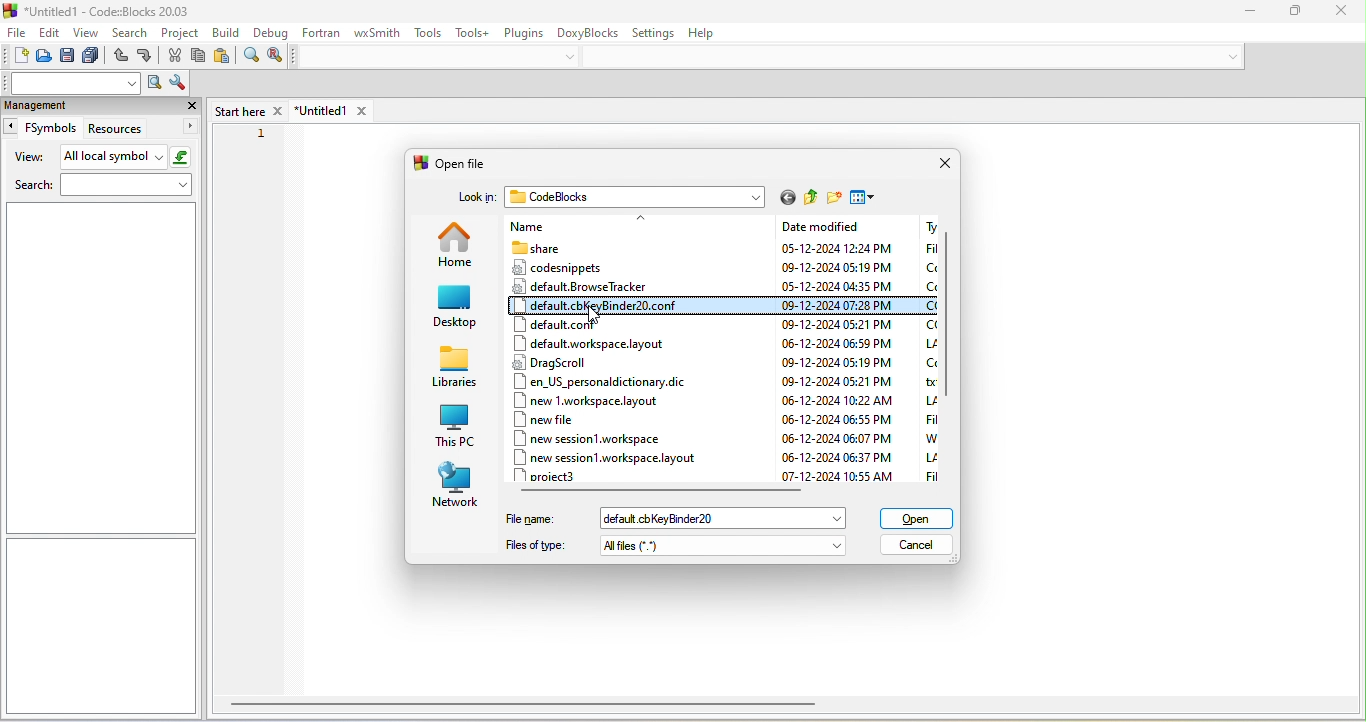 The image size is (1366, 722). What do you see at coordinates (476, 31) in the screenshot?
I see `tools++` at bounding box center [476, 31].